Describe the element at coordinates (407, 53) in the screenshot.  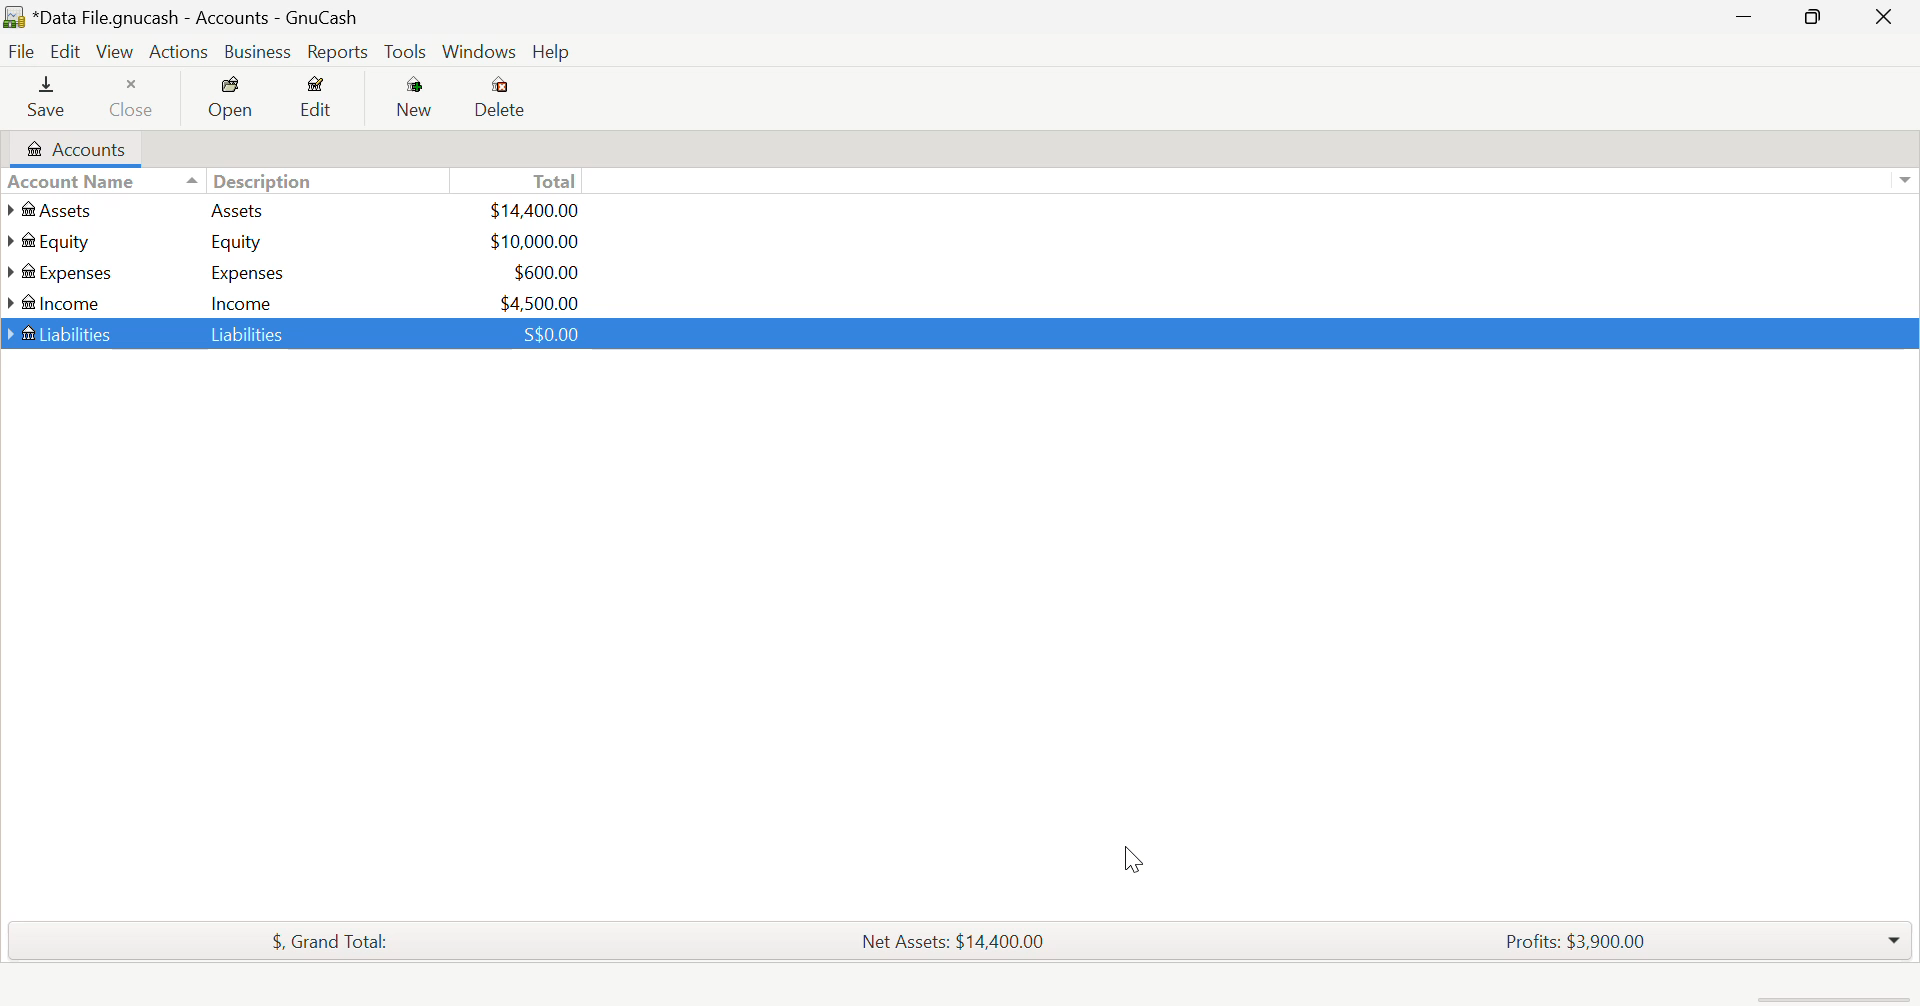
I see `Tools` at that location.